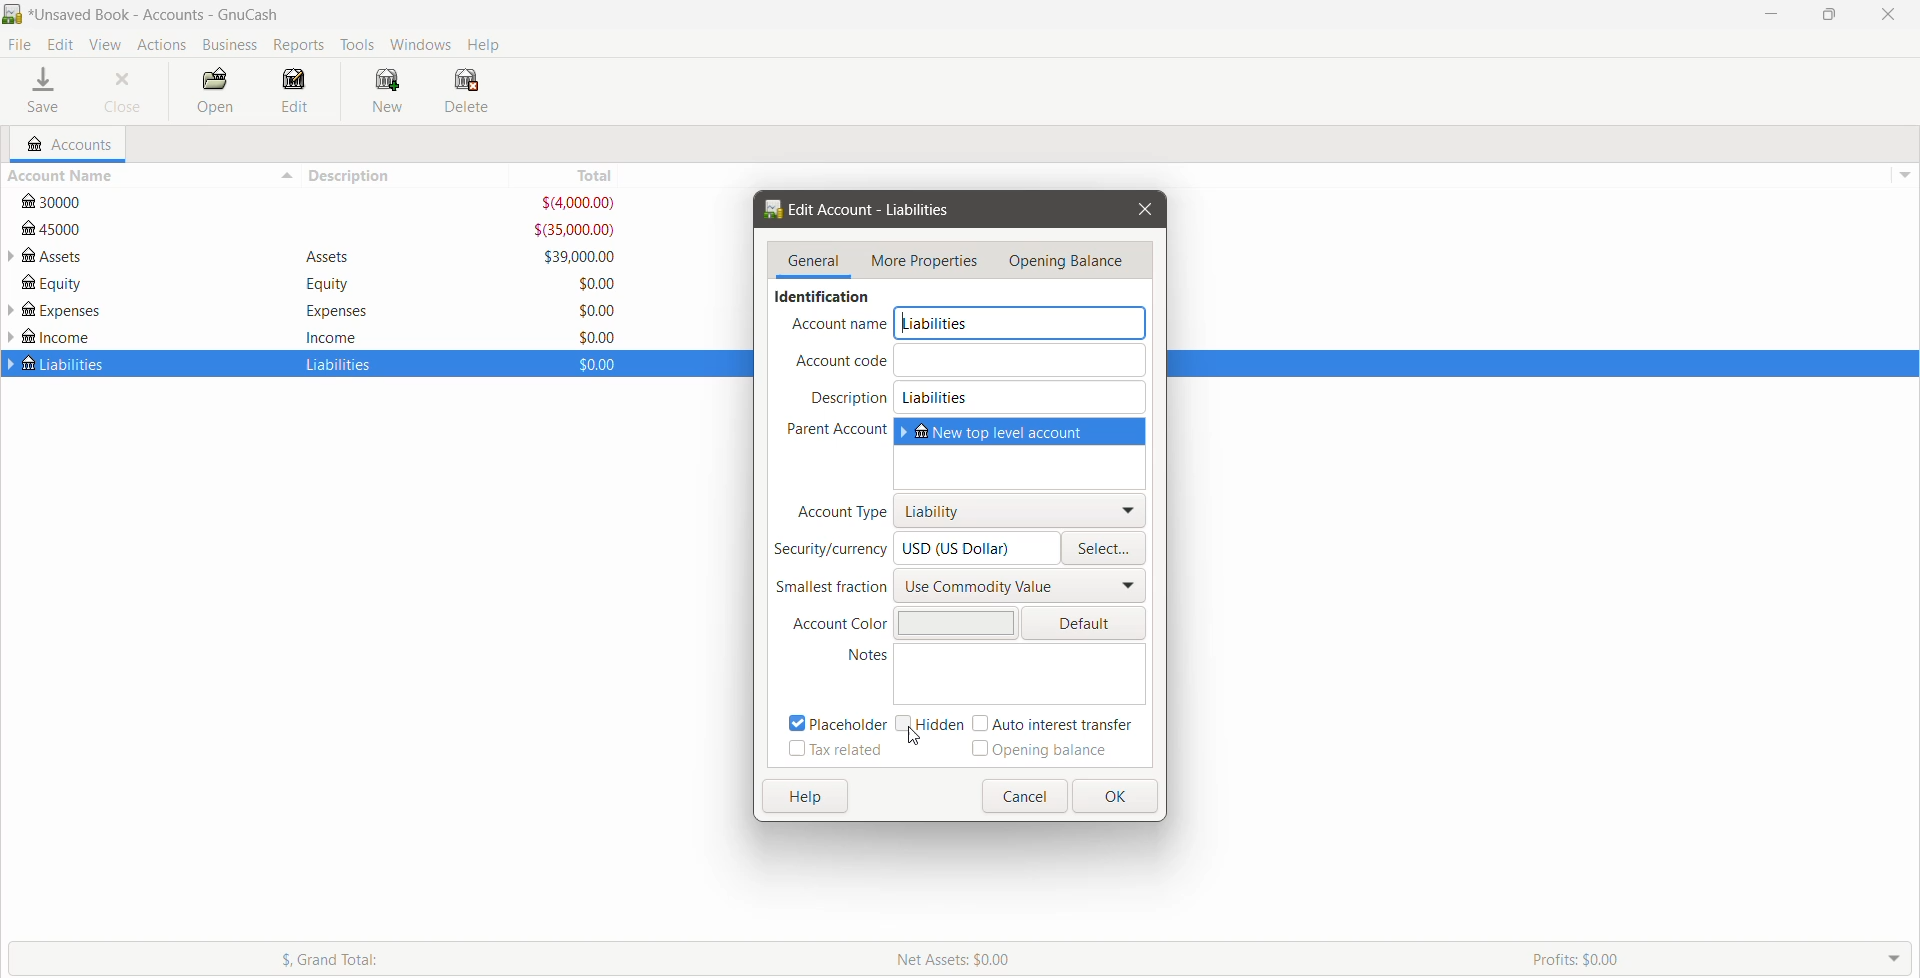  I want to click on expand subaccounts, so click(12, 337).